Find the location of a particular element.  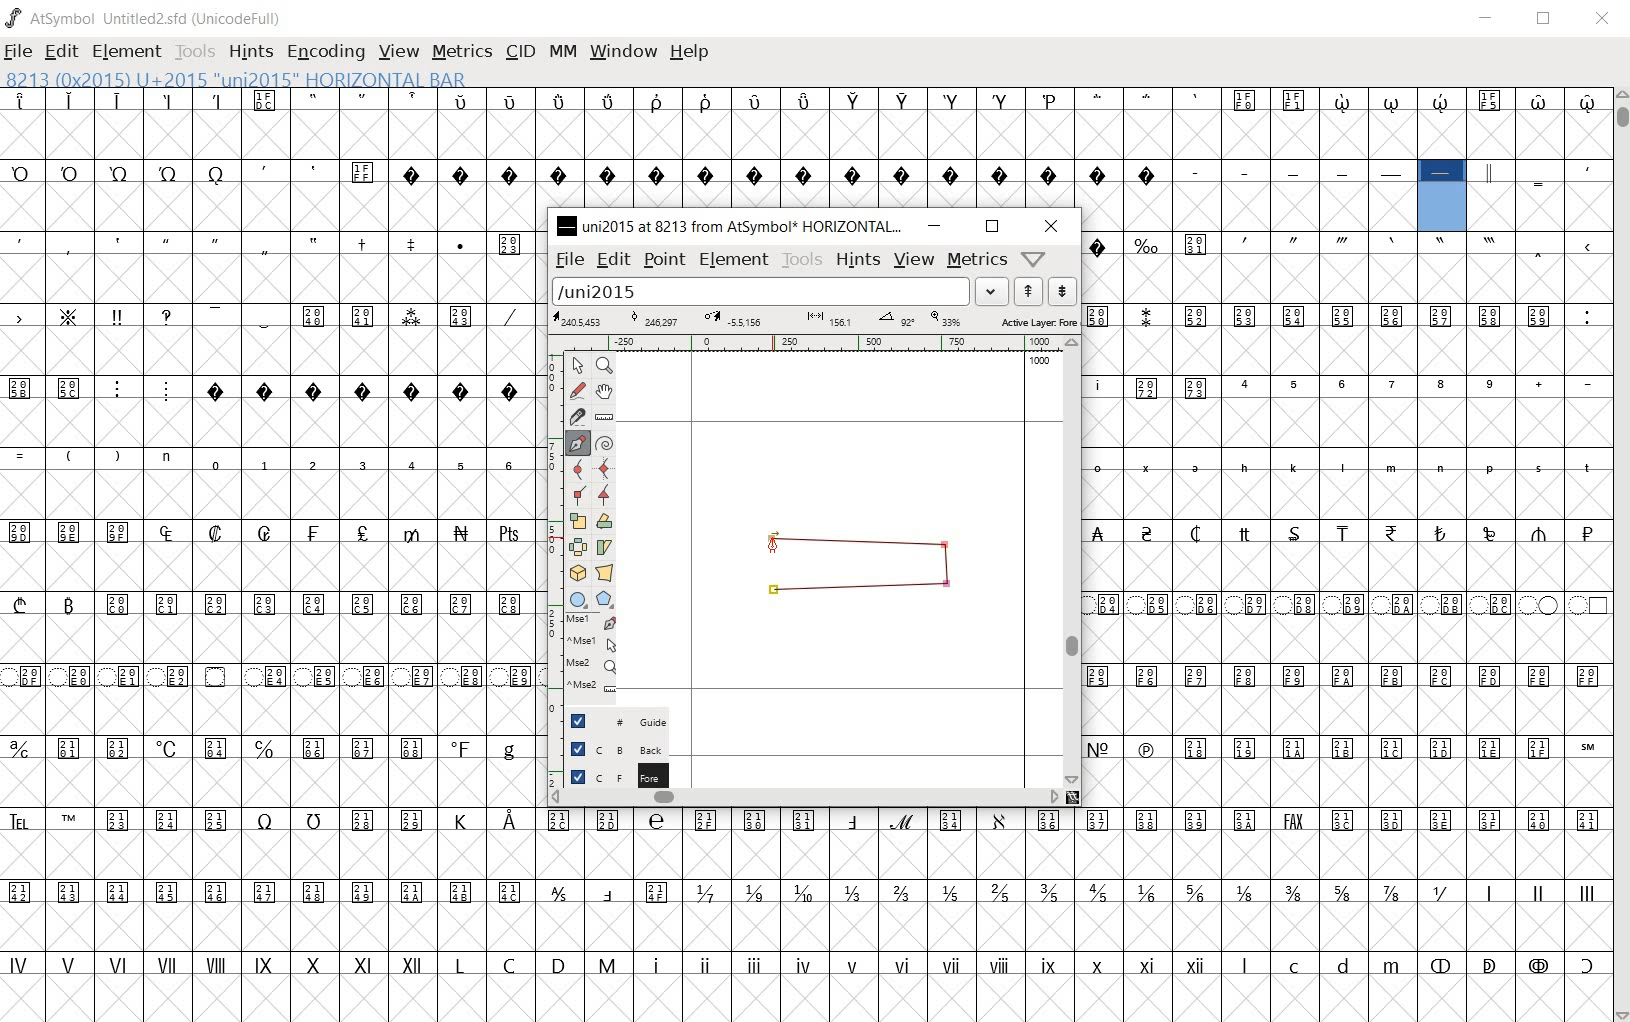

tools is located at coordinates (802, 260).